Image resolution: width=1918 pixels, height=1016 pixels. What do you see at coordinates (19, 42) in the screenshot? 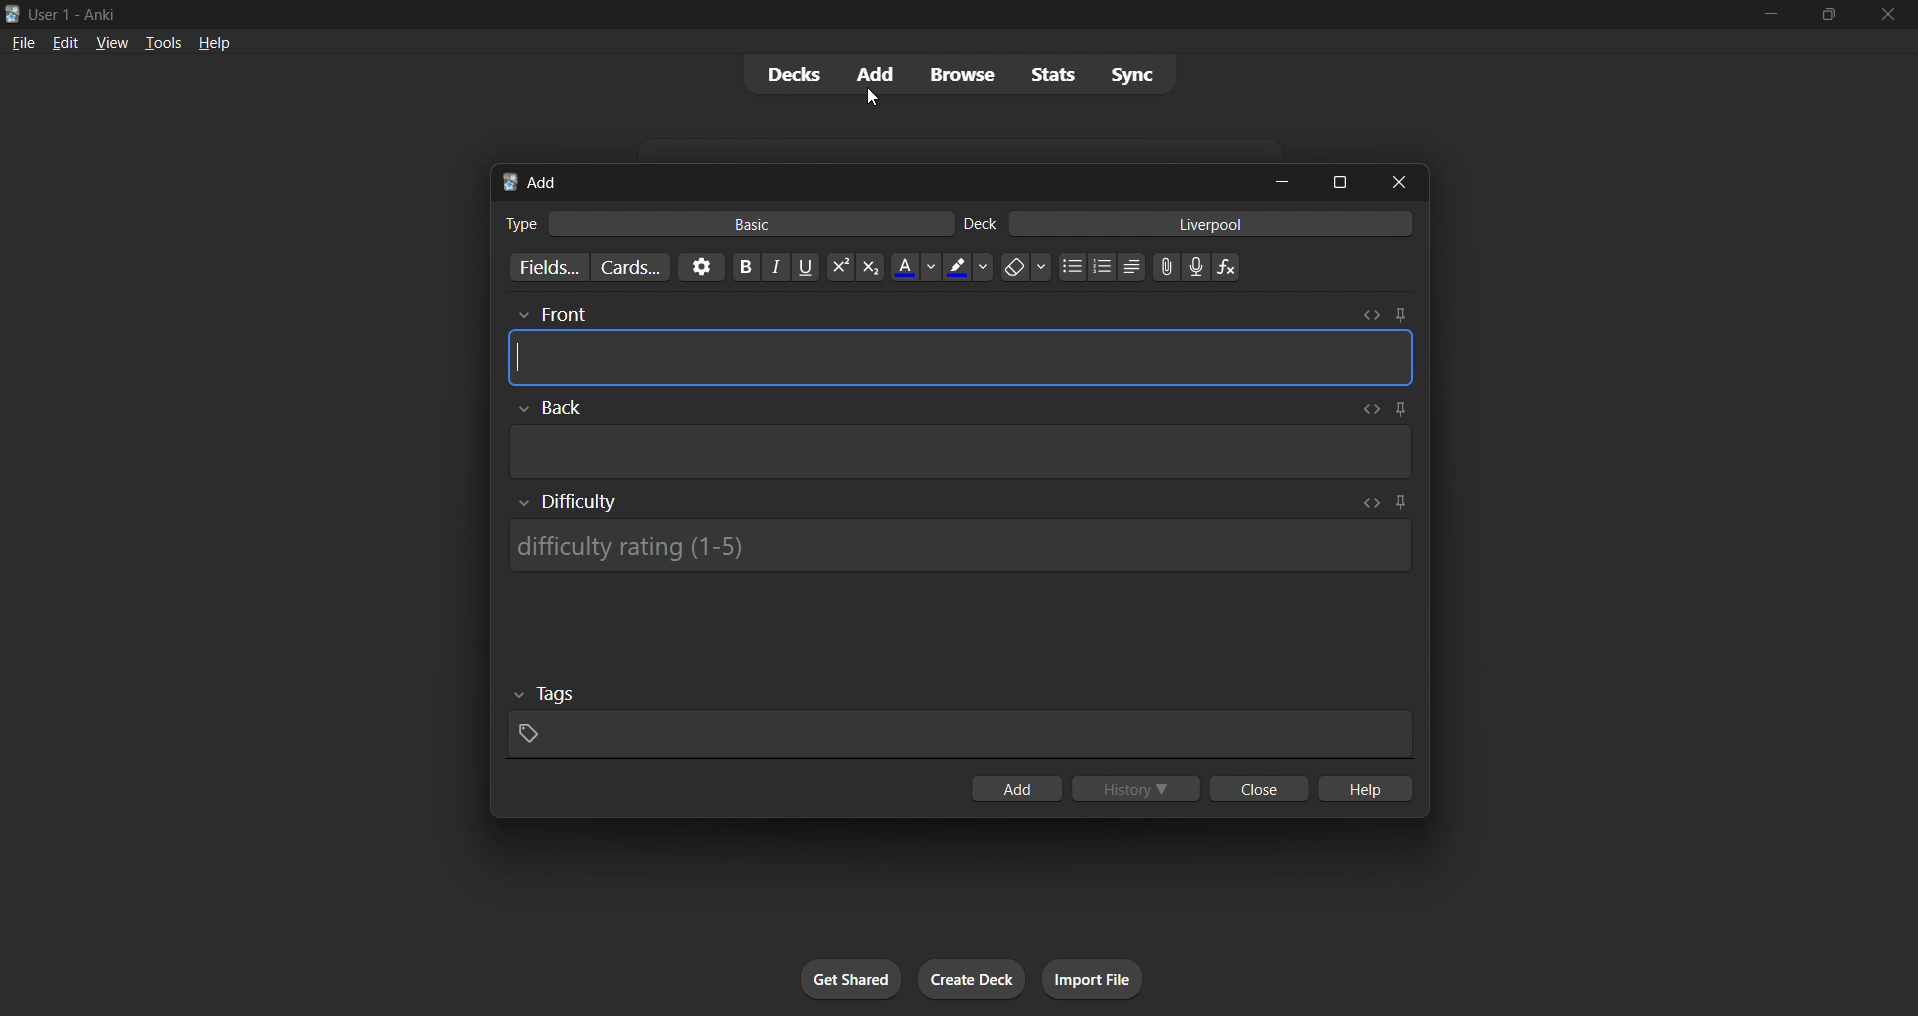
I see `file` at bounding box center [19, 42].